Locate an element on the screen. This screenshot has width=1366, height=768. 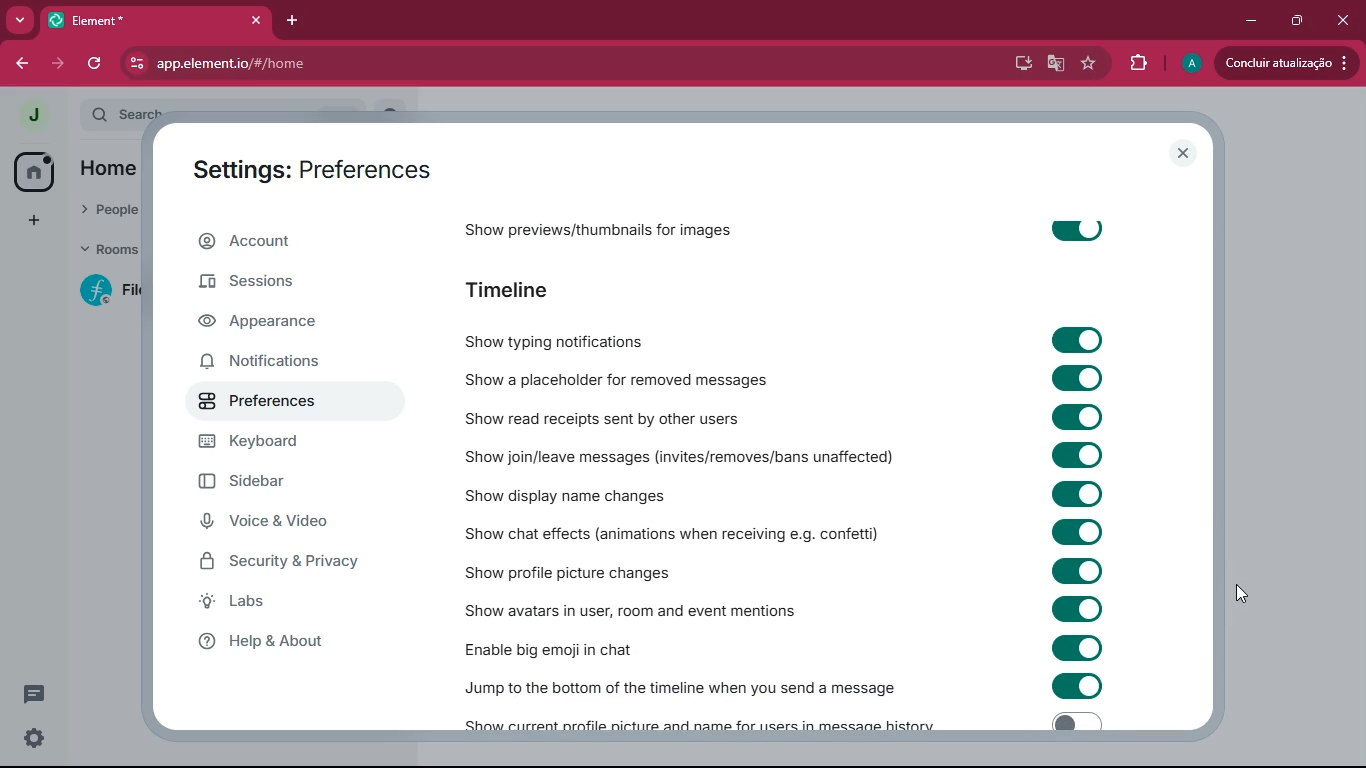
maximize is located at coordinates (1298, 21).